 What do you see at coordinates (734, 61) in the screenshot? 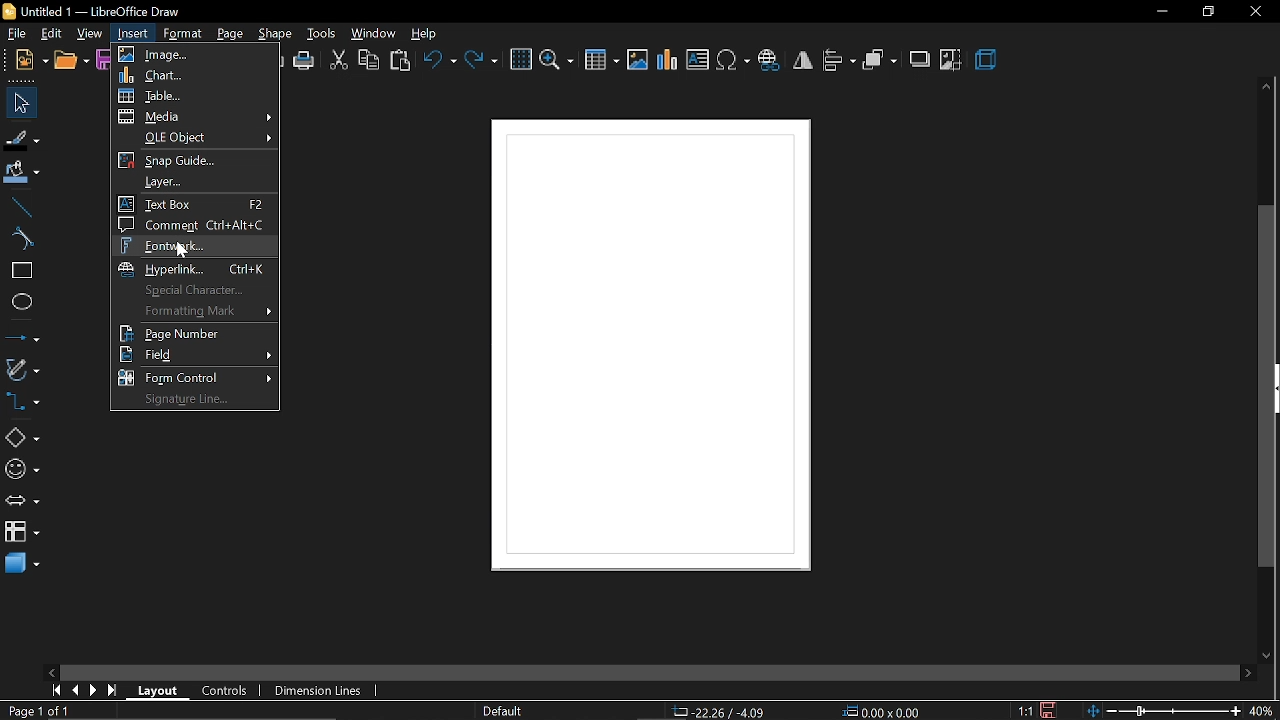
I see `insert symbol` at bounding box center [734, 61].